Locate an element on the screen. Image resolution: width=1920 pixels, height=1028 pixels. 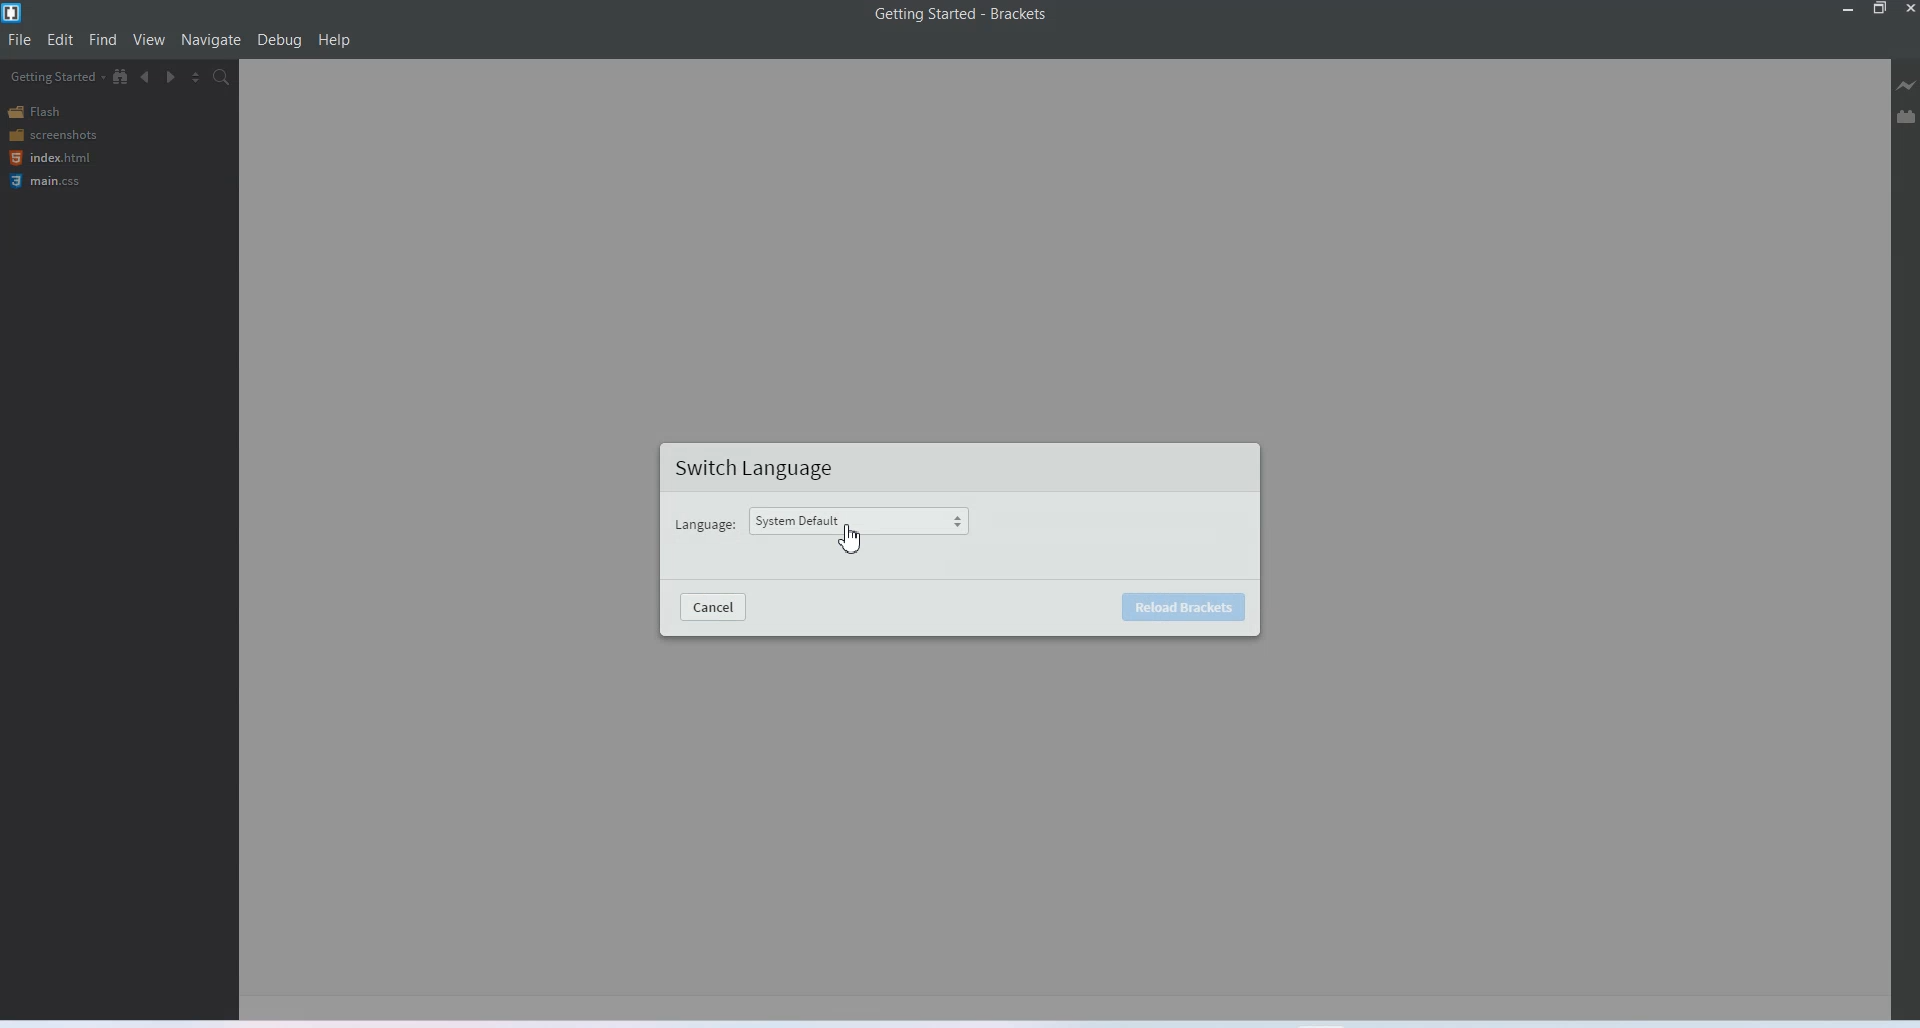
Show in the file tree is located at coordinates (121, 76).